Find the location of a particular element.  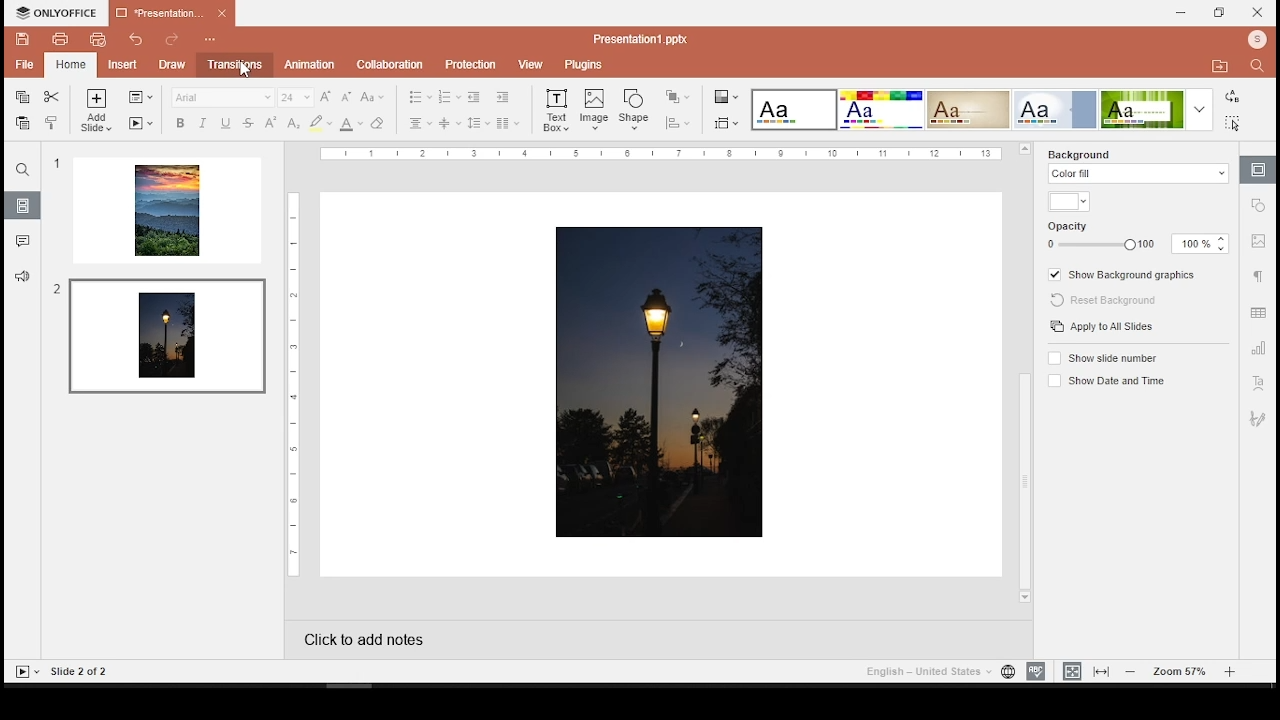

apply to slides is located at coordinates (1104, 327).